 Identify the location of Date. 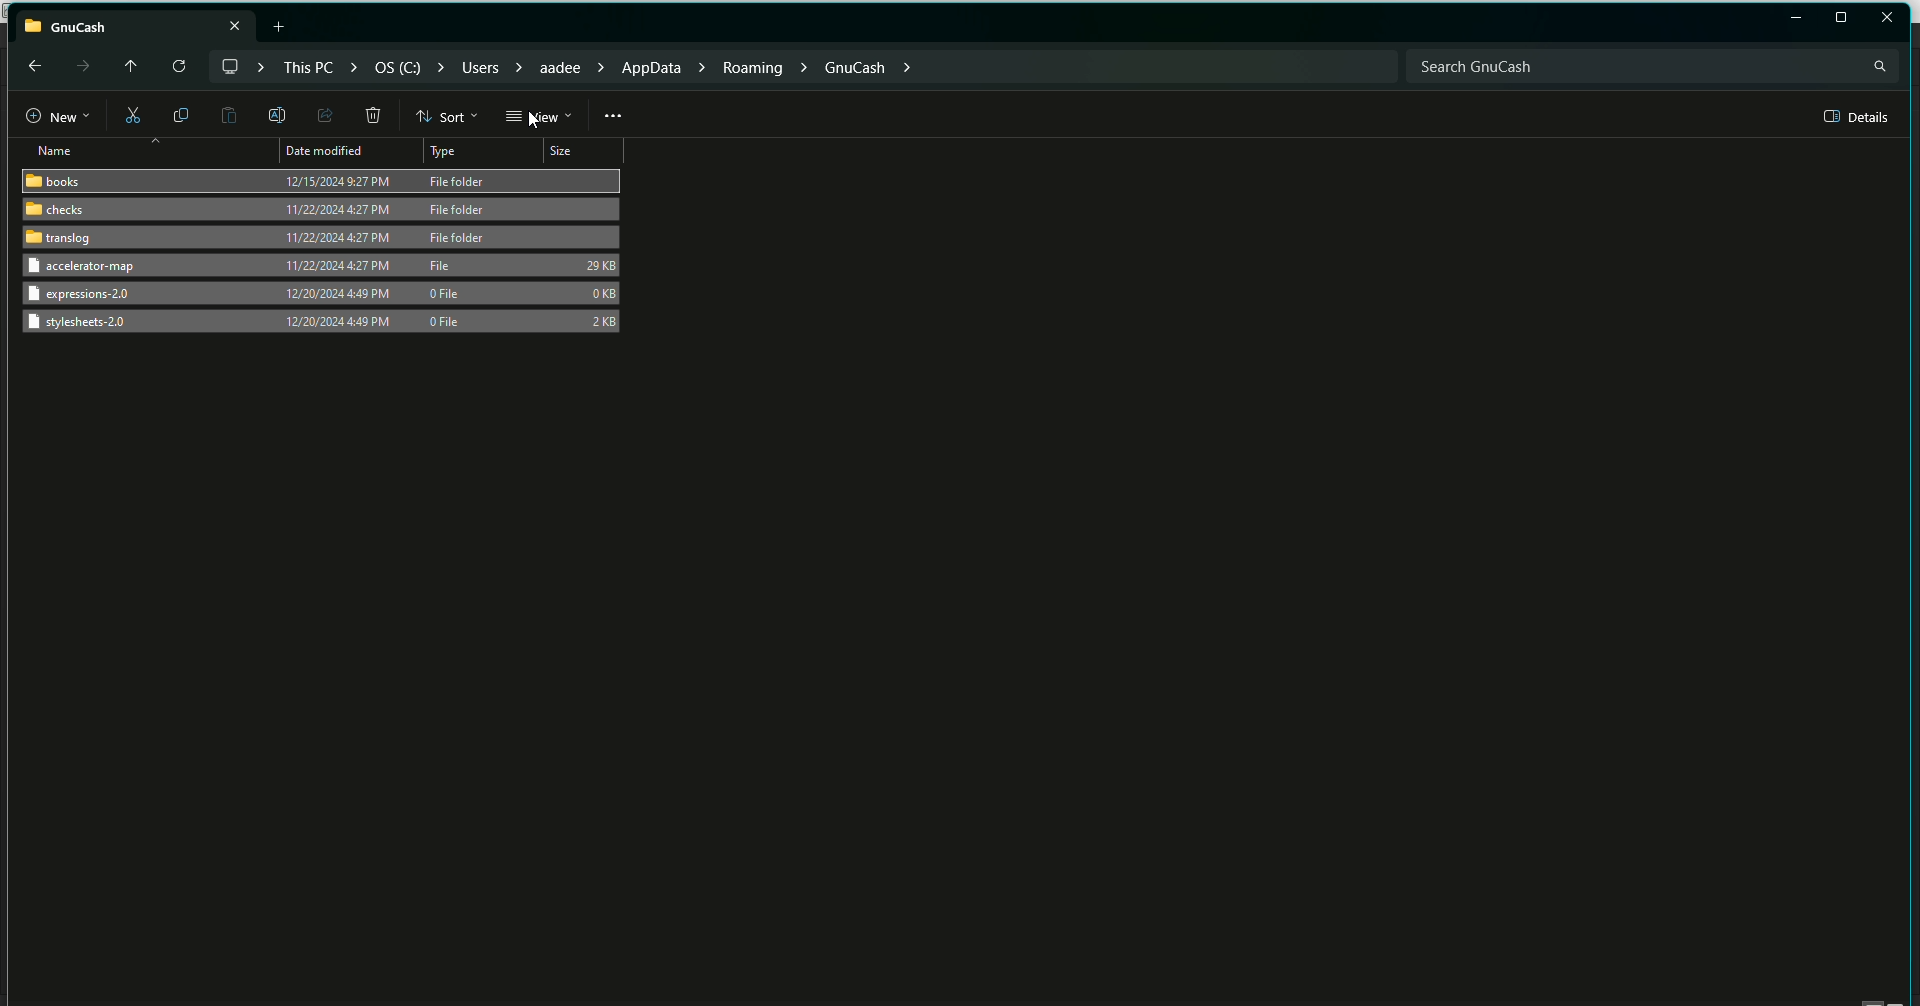
(334, 196).